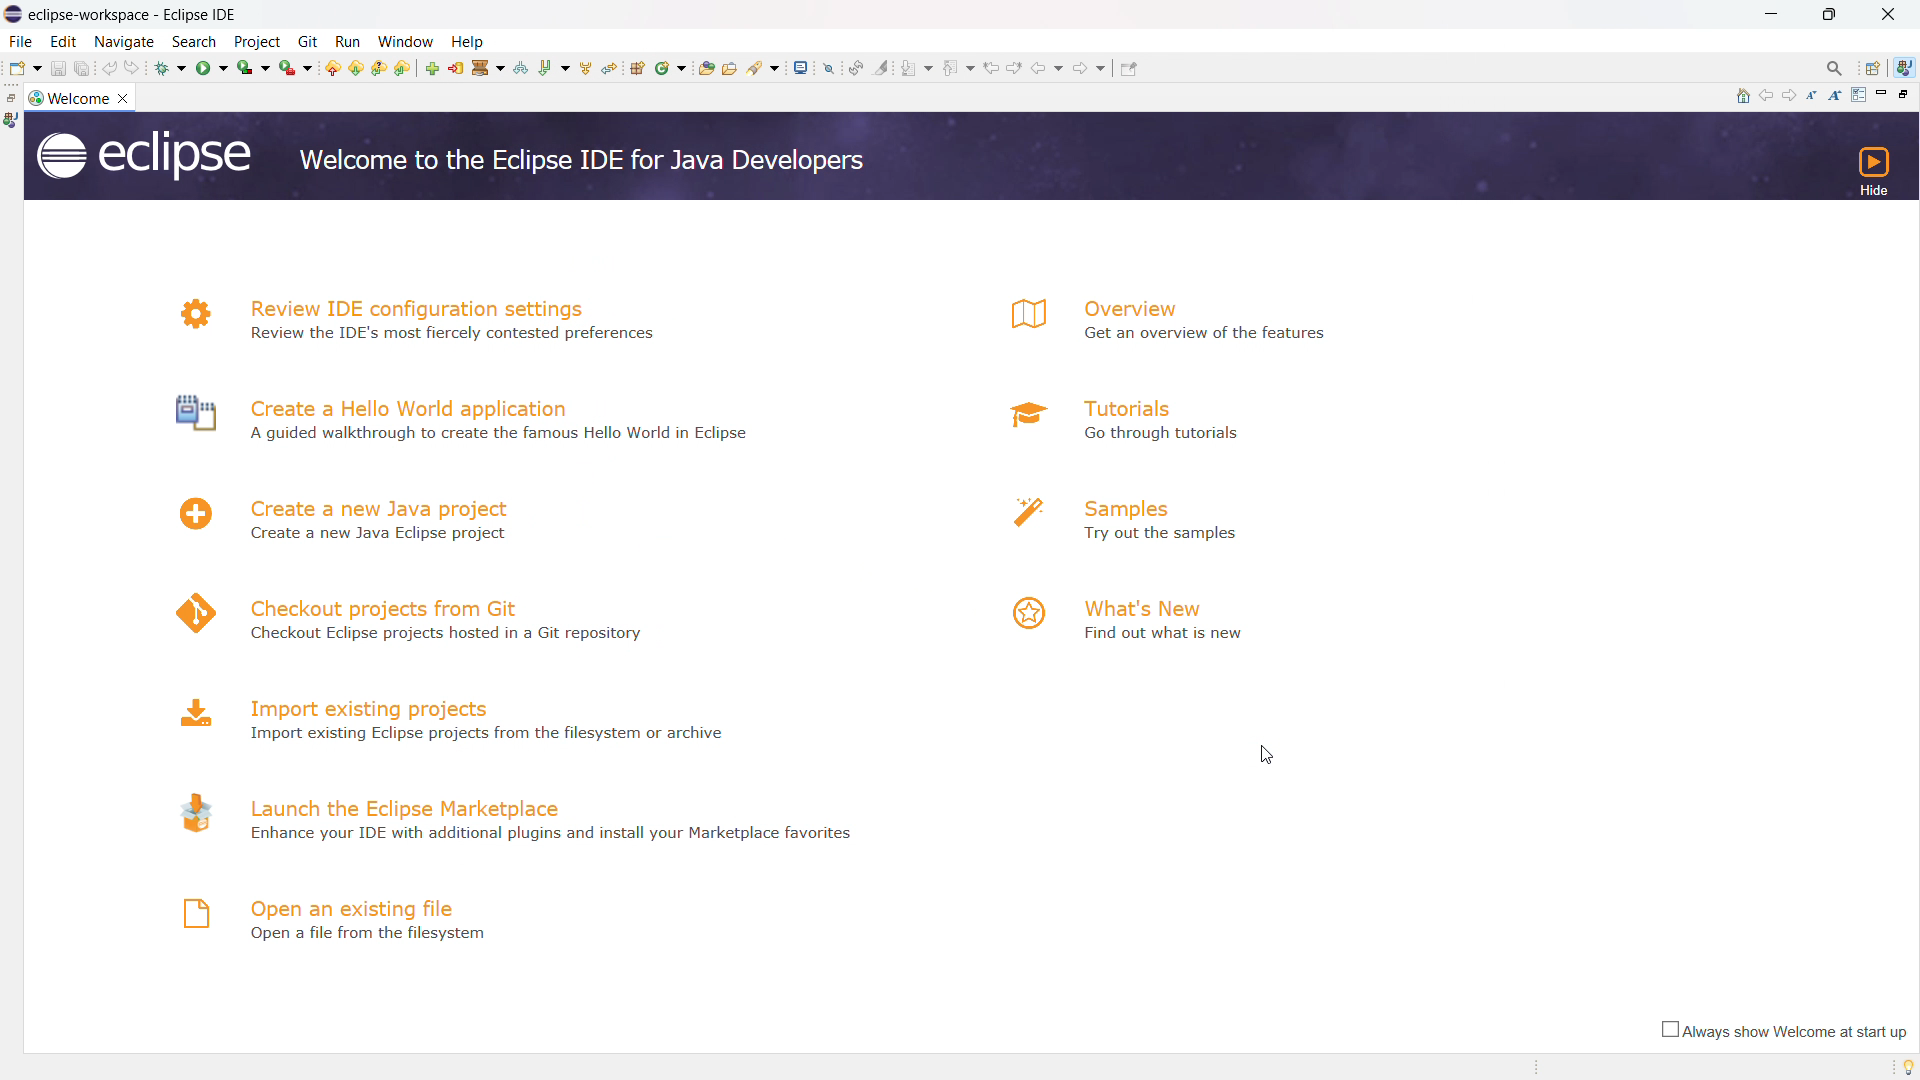 The image size is (1920, 1080). Describe the element at coordinates (1092, 72) in the screenshot. I see `forward` at that location.